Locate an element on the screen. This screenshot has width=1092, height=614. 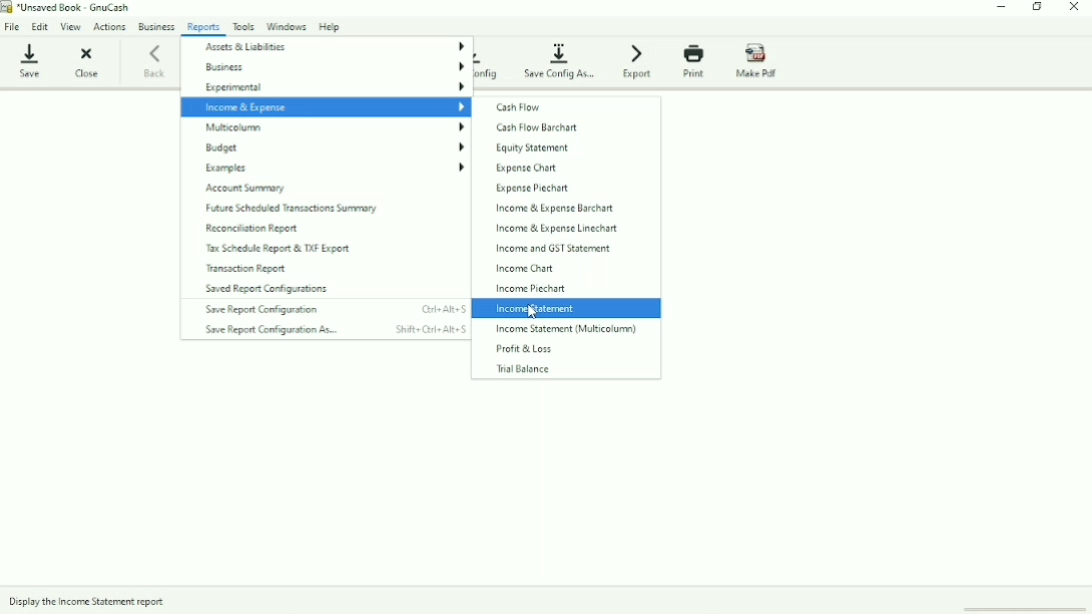
Income Chart is located at coordinates (526, 268).